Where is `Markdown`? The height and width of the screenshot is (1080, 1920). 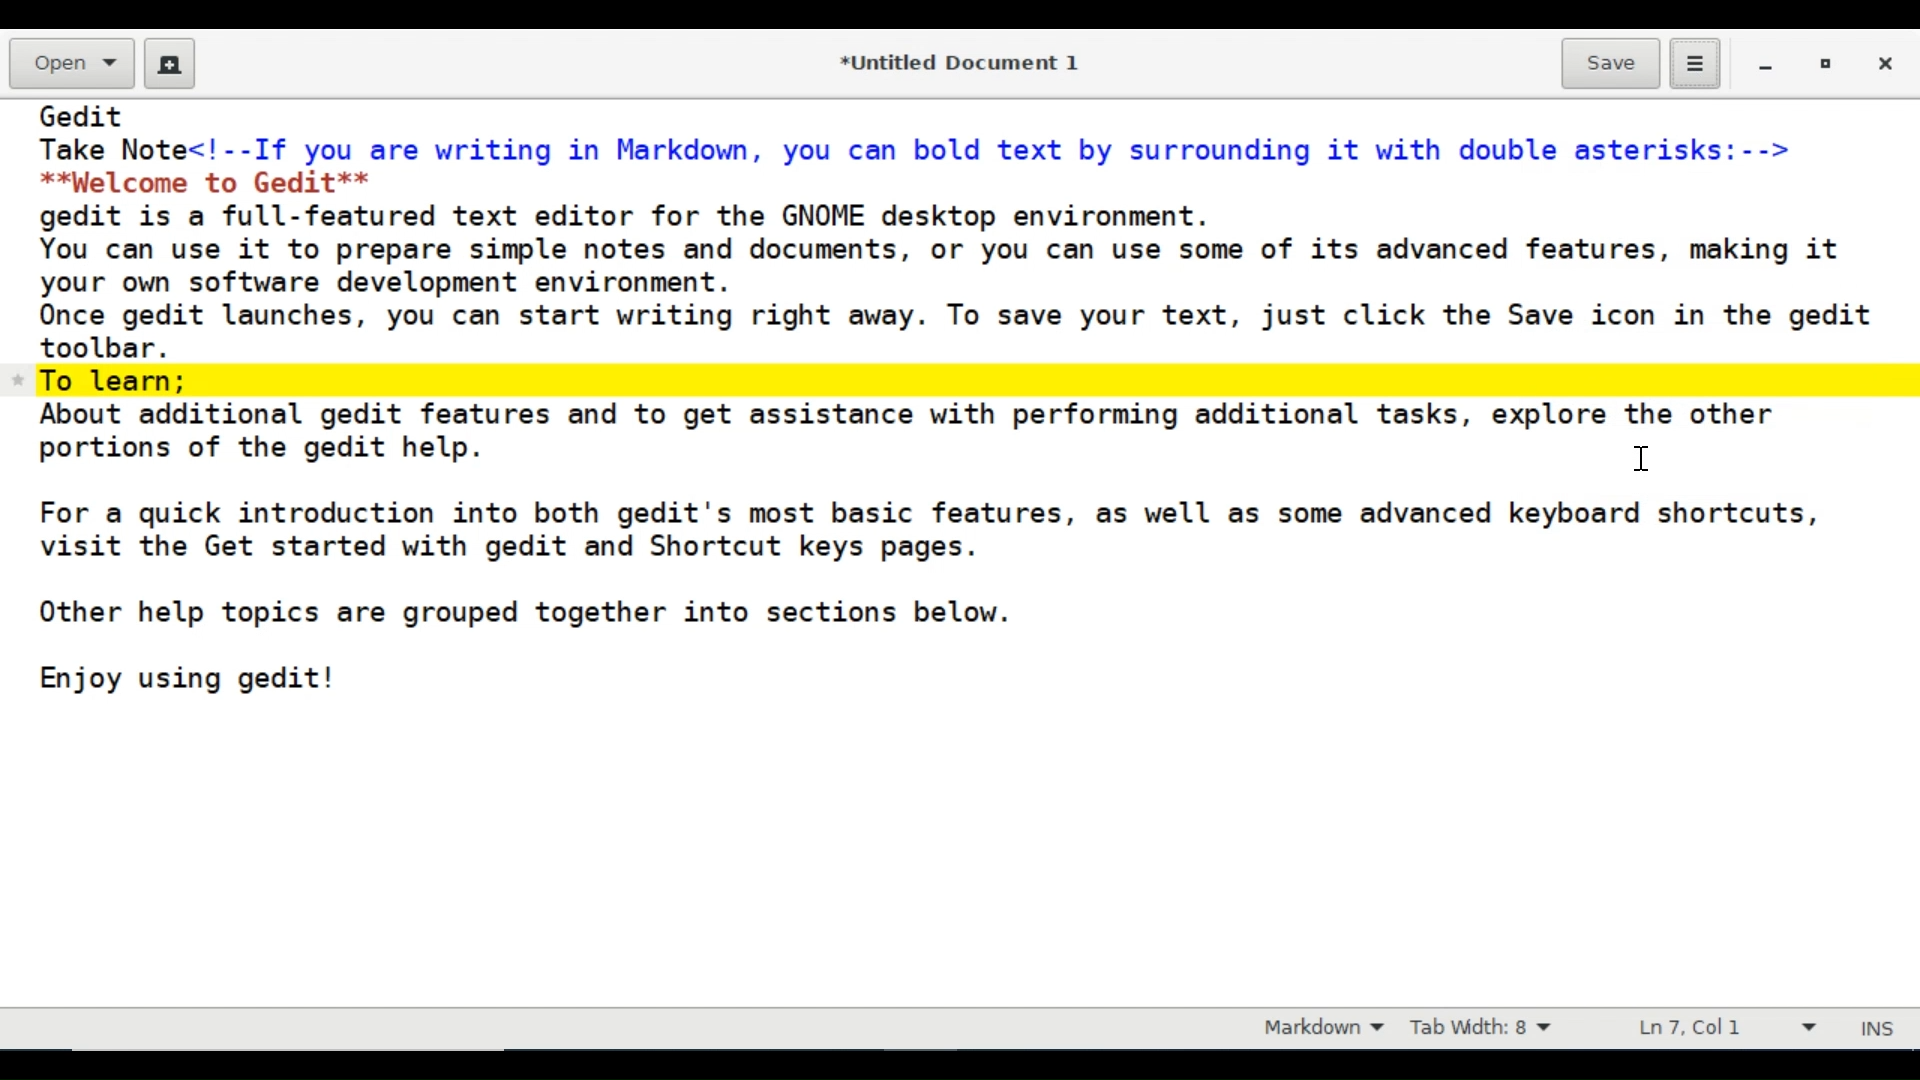 Markdown is located at coordinates (1318, 1029).